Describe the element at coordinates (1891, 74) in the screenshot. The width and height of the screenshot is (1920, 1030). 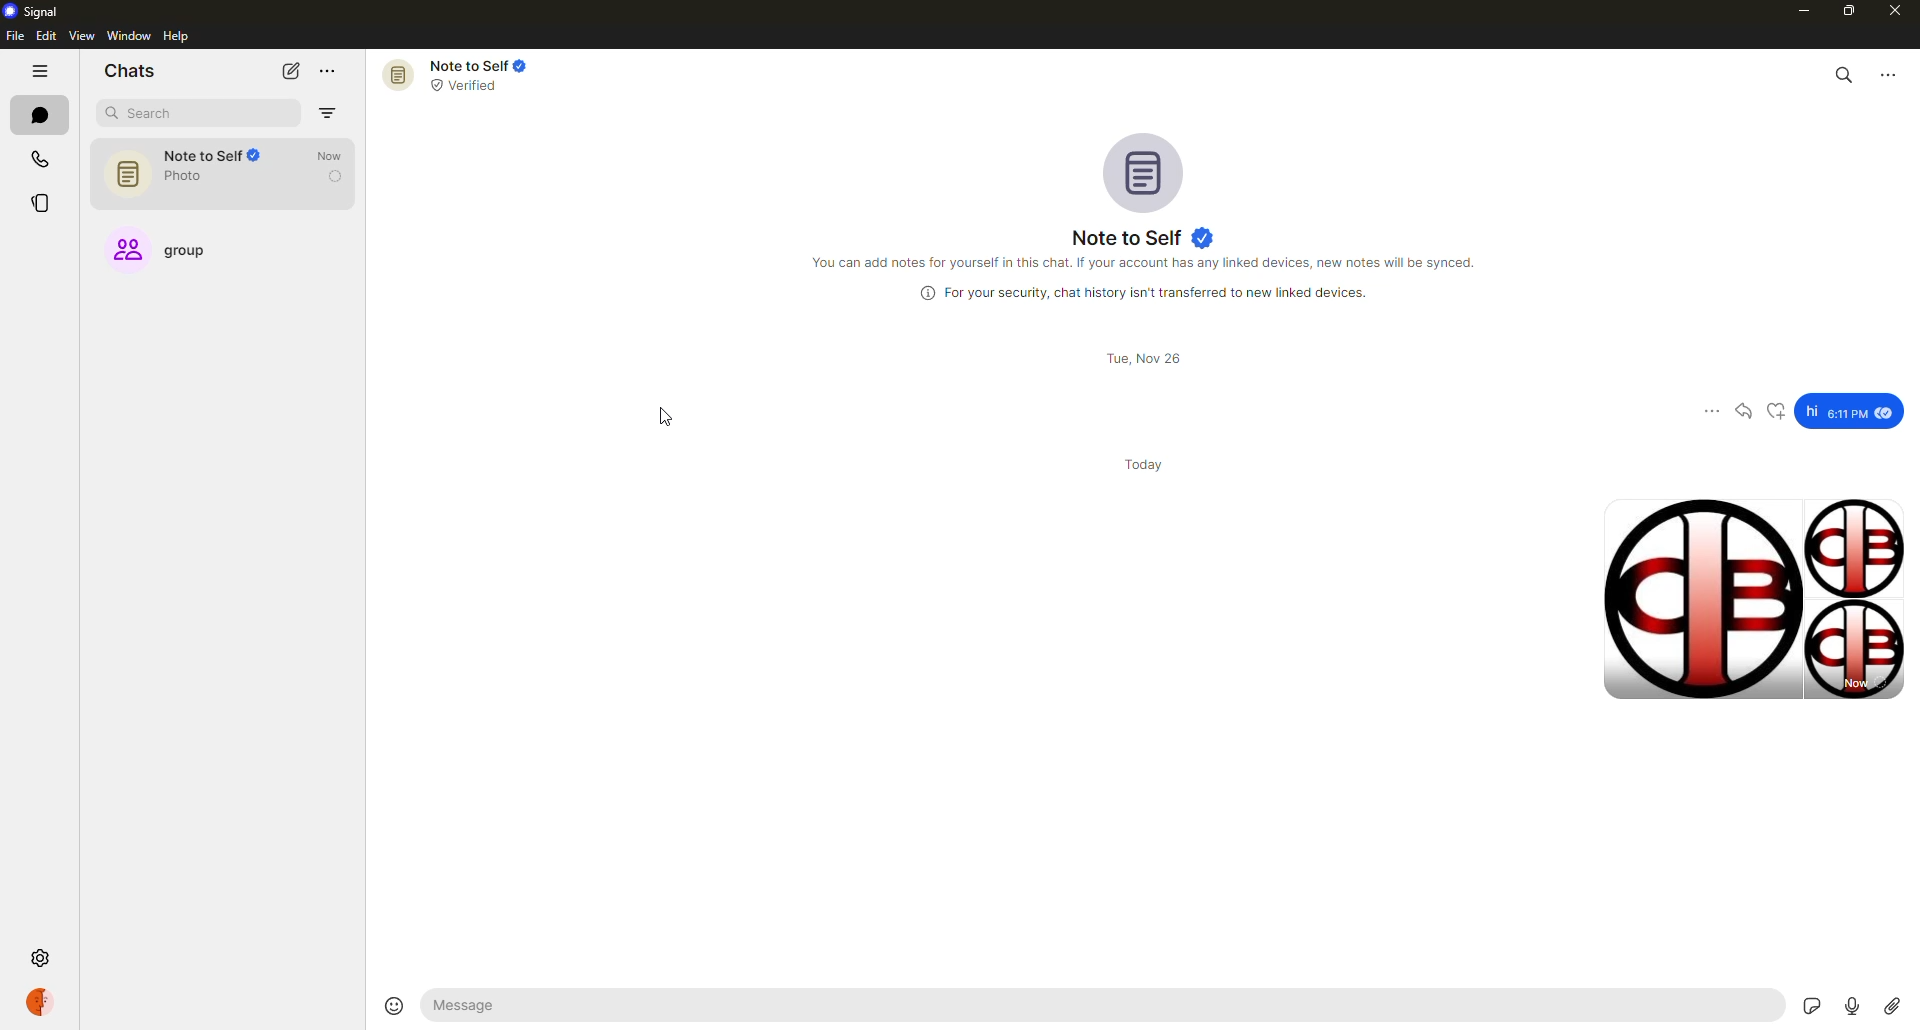
I see `more` at that location.